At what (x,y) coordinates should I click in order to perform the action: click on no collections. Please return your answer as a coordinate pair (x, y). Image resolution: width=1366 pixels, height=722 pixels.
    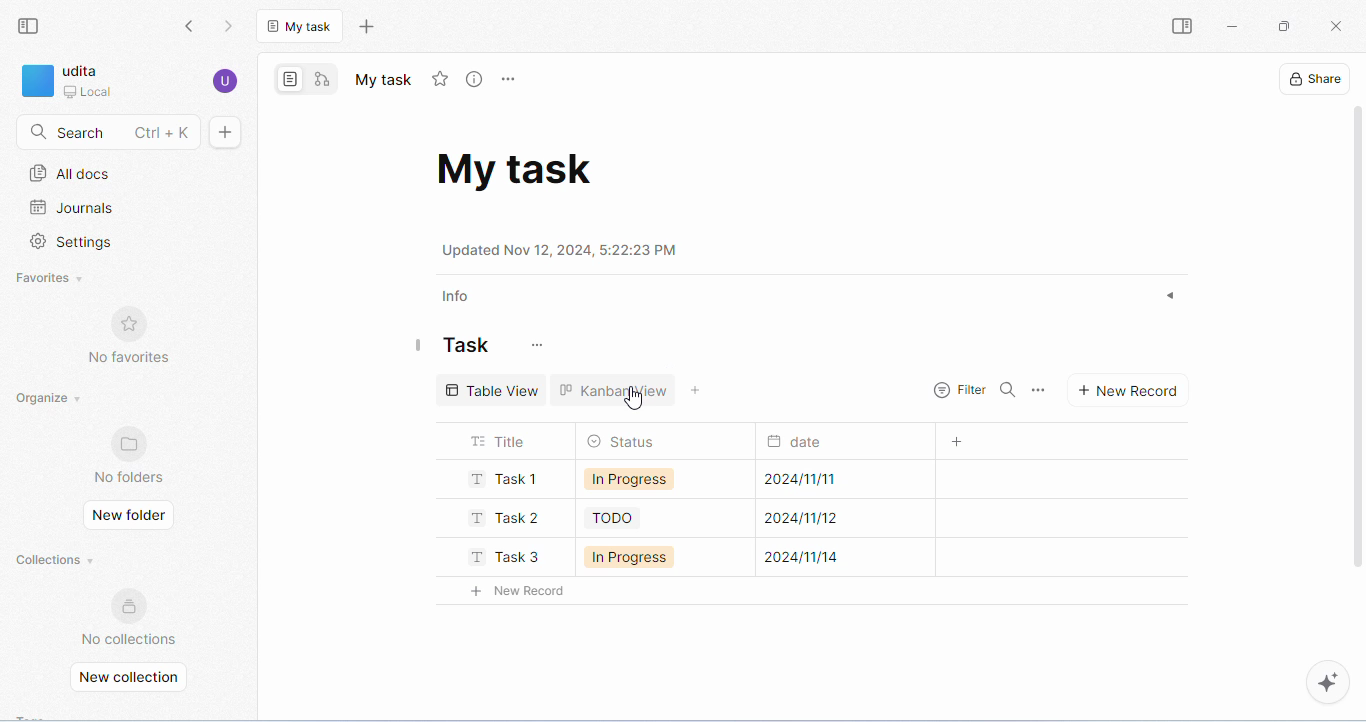
    Looking at the image, I should click on (129, 615).